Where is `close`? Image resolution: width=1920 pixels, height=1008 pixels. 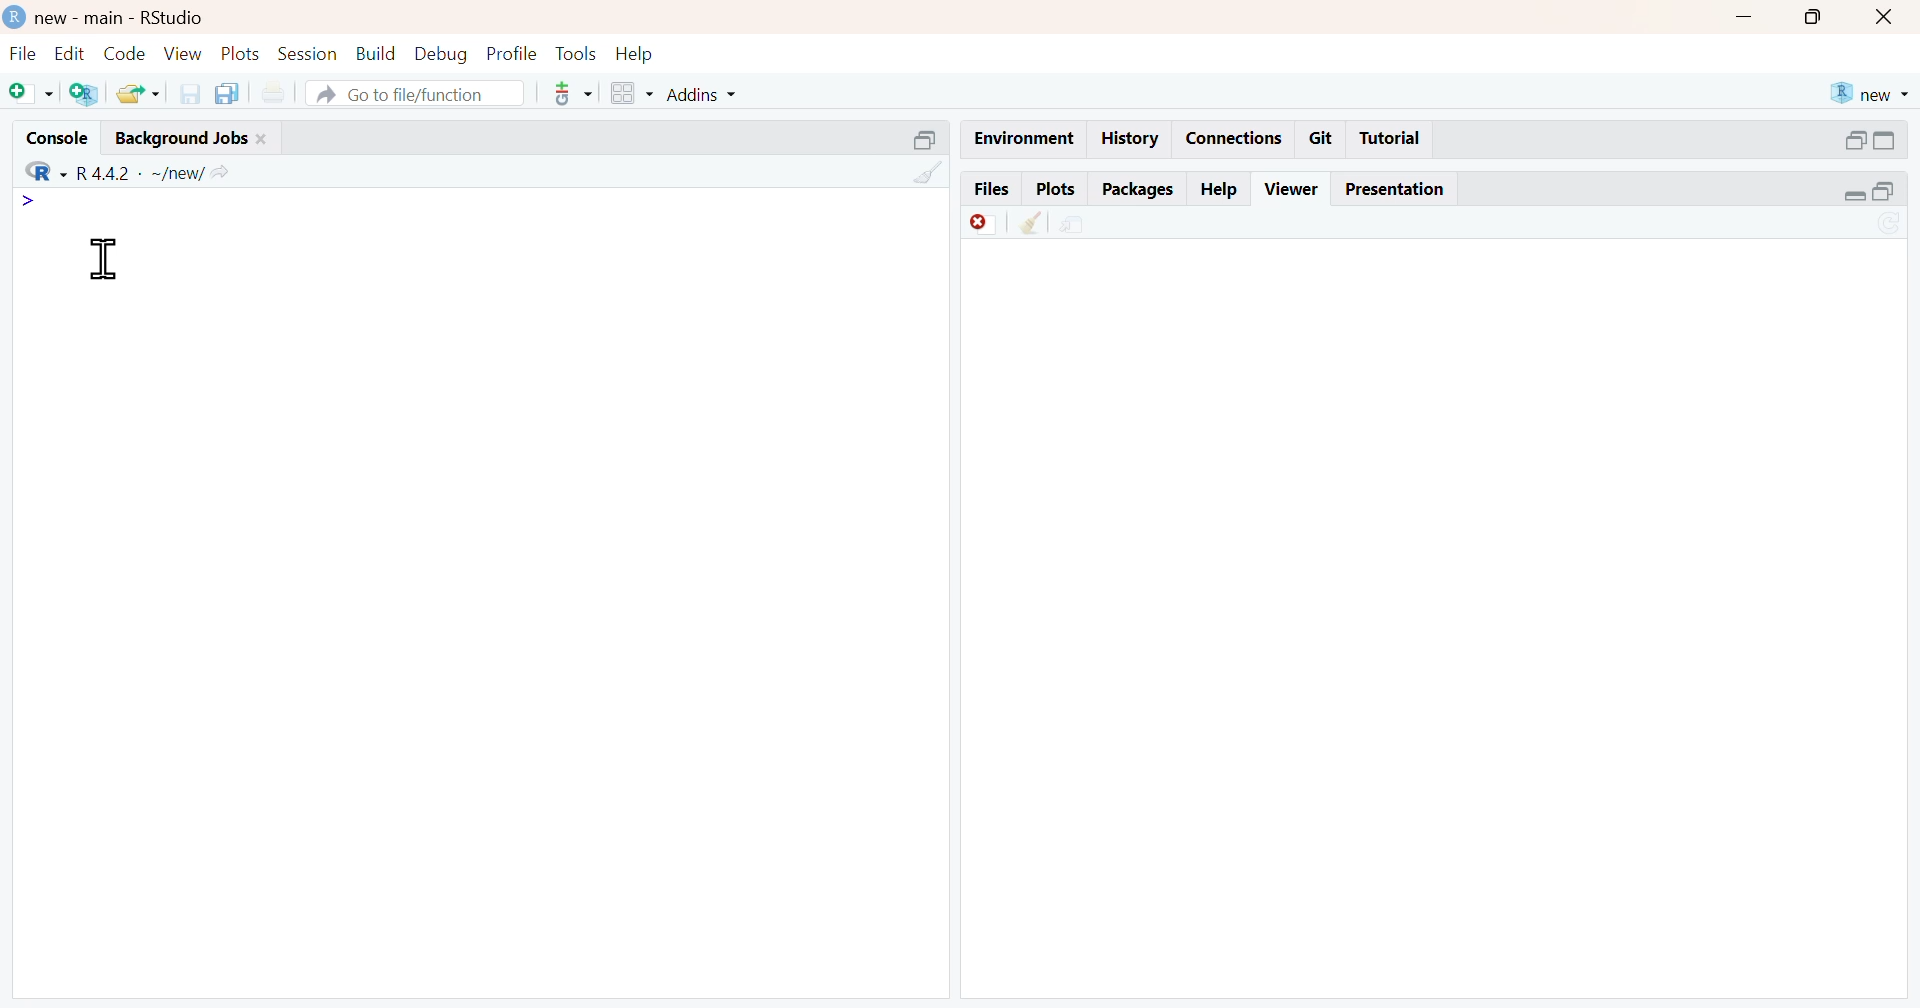
close is located at coordinates (1889, 19).